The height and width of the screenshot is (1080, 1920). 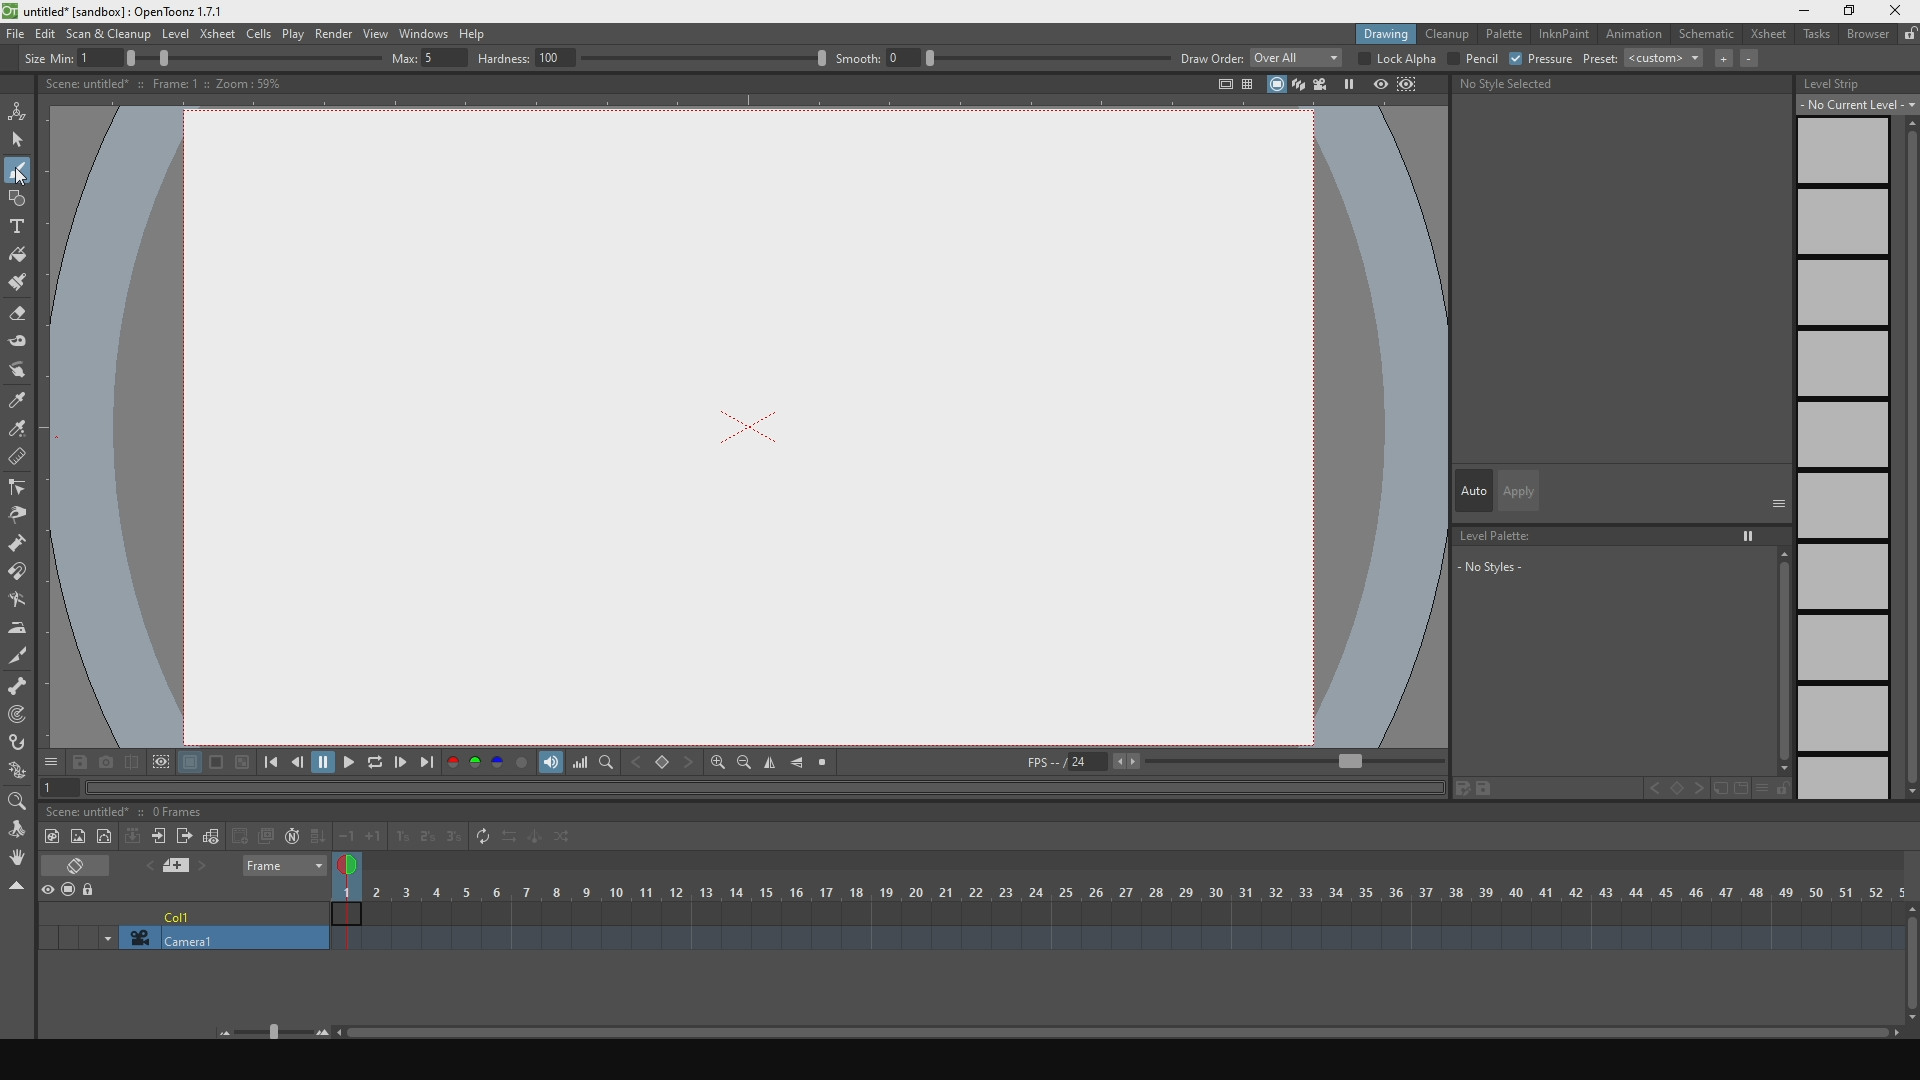 I want to click on capture, so click(x=104, y=764).